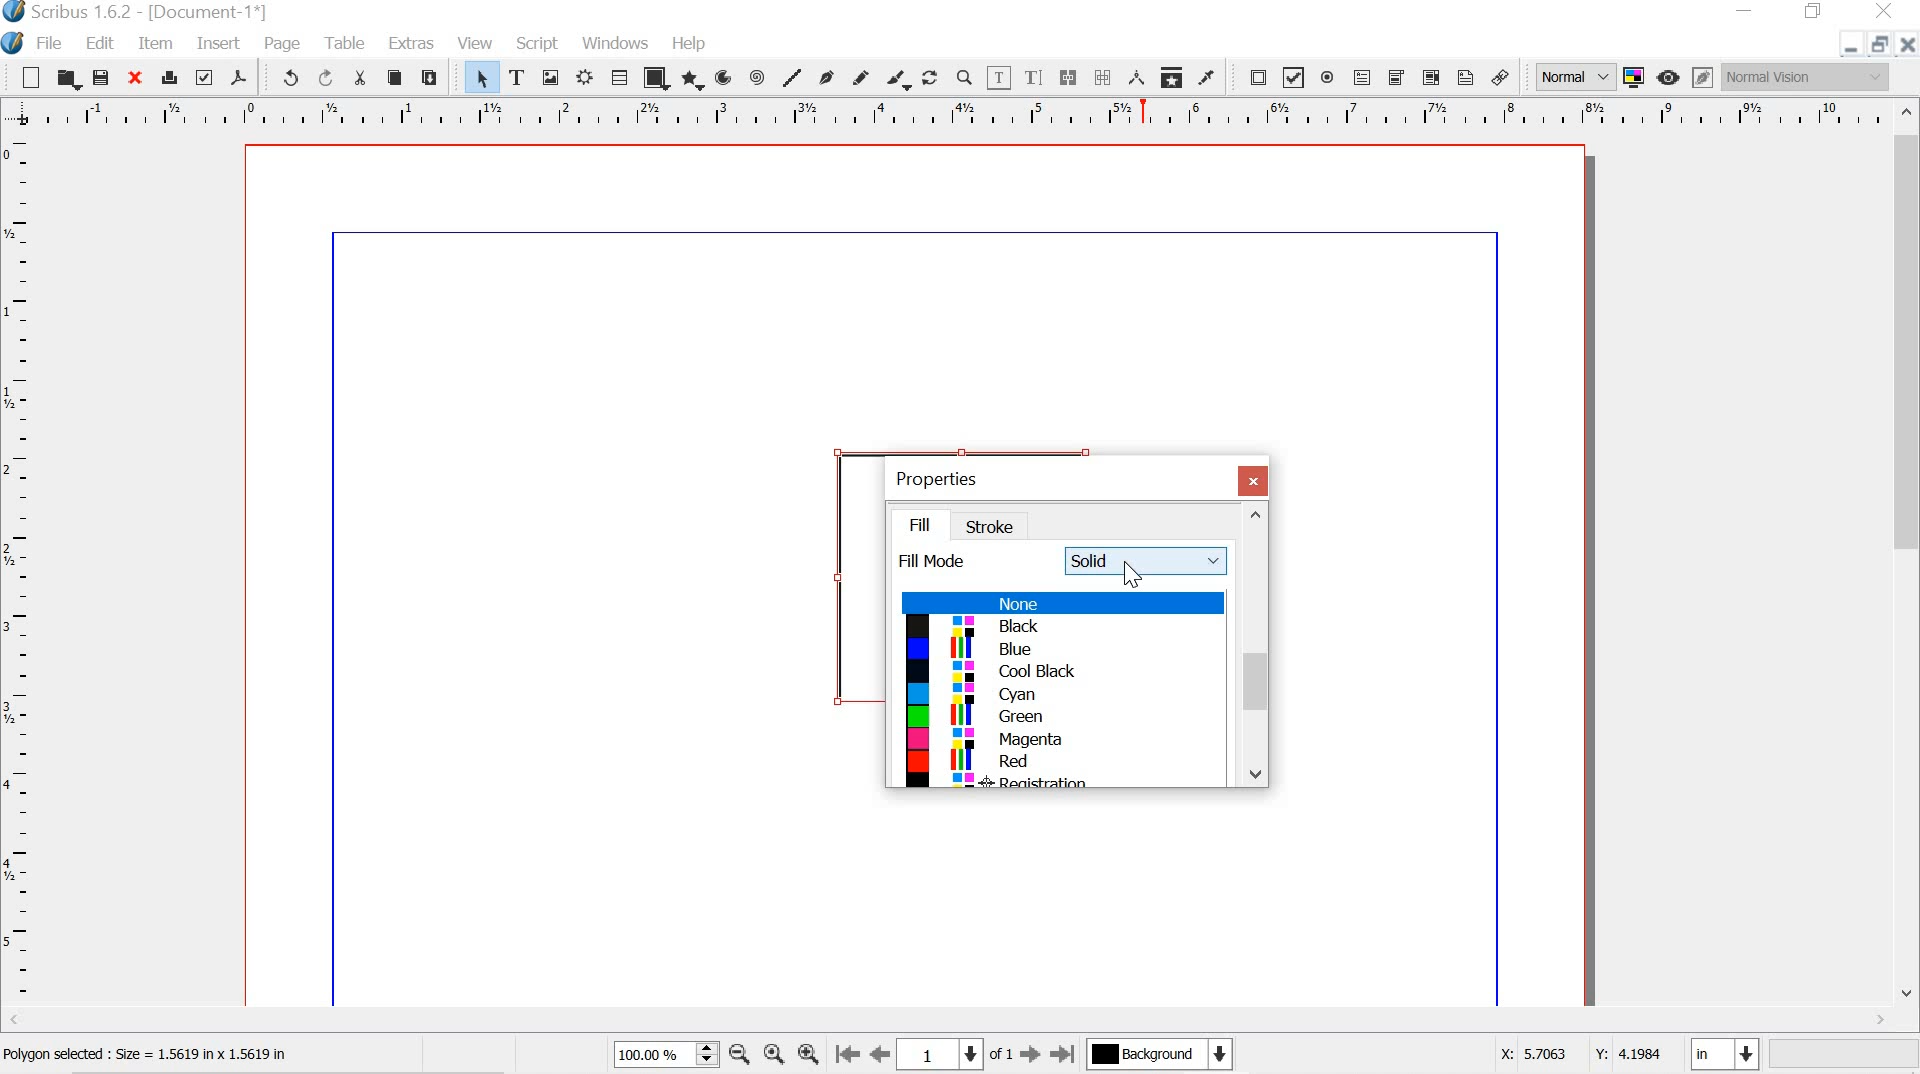 Image resolution: width=1920 pixels, height=1074 pixels. What do you see at coordinates (1134, 78) in the screenshot?
I see `measurements` at bounding box center [1134, 78].